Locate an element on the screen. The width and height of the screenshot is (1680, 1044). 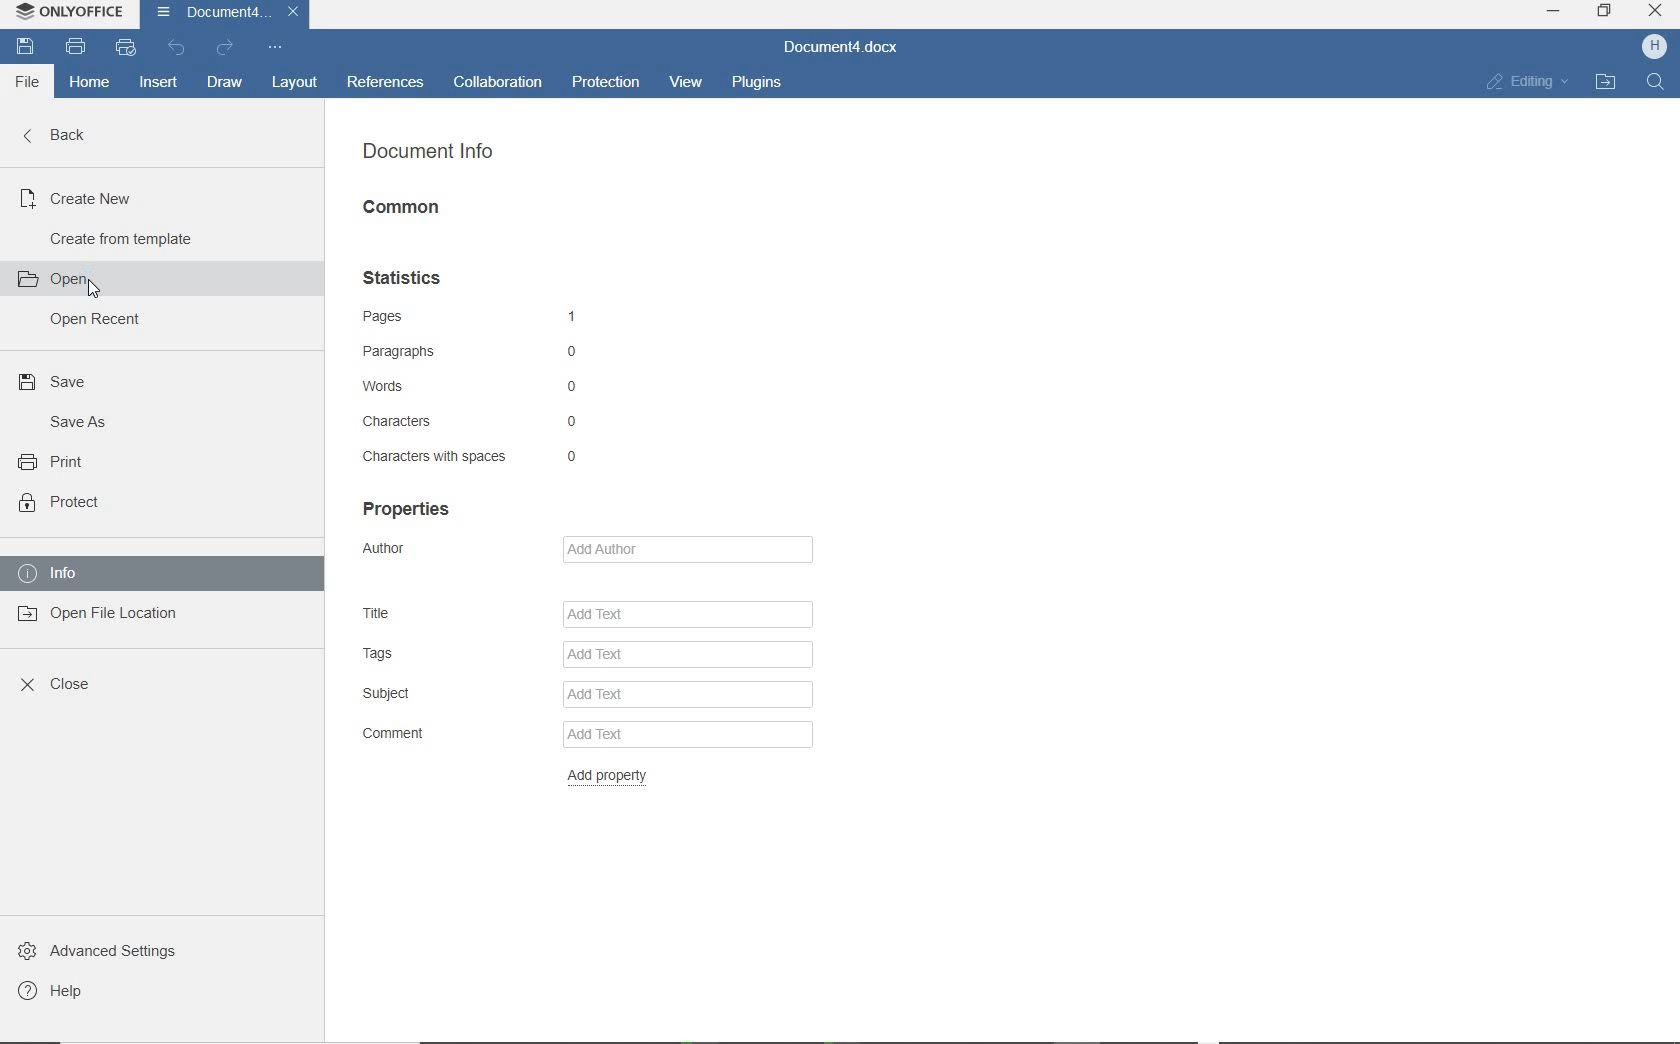
protection is located at coordinates (604, 81).